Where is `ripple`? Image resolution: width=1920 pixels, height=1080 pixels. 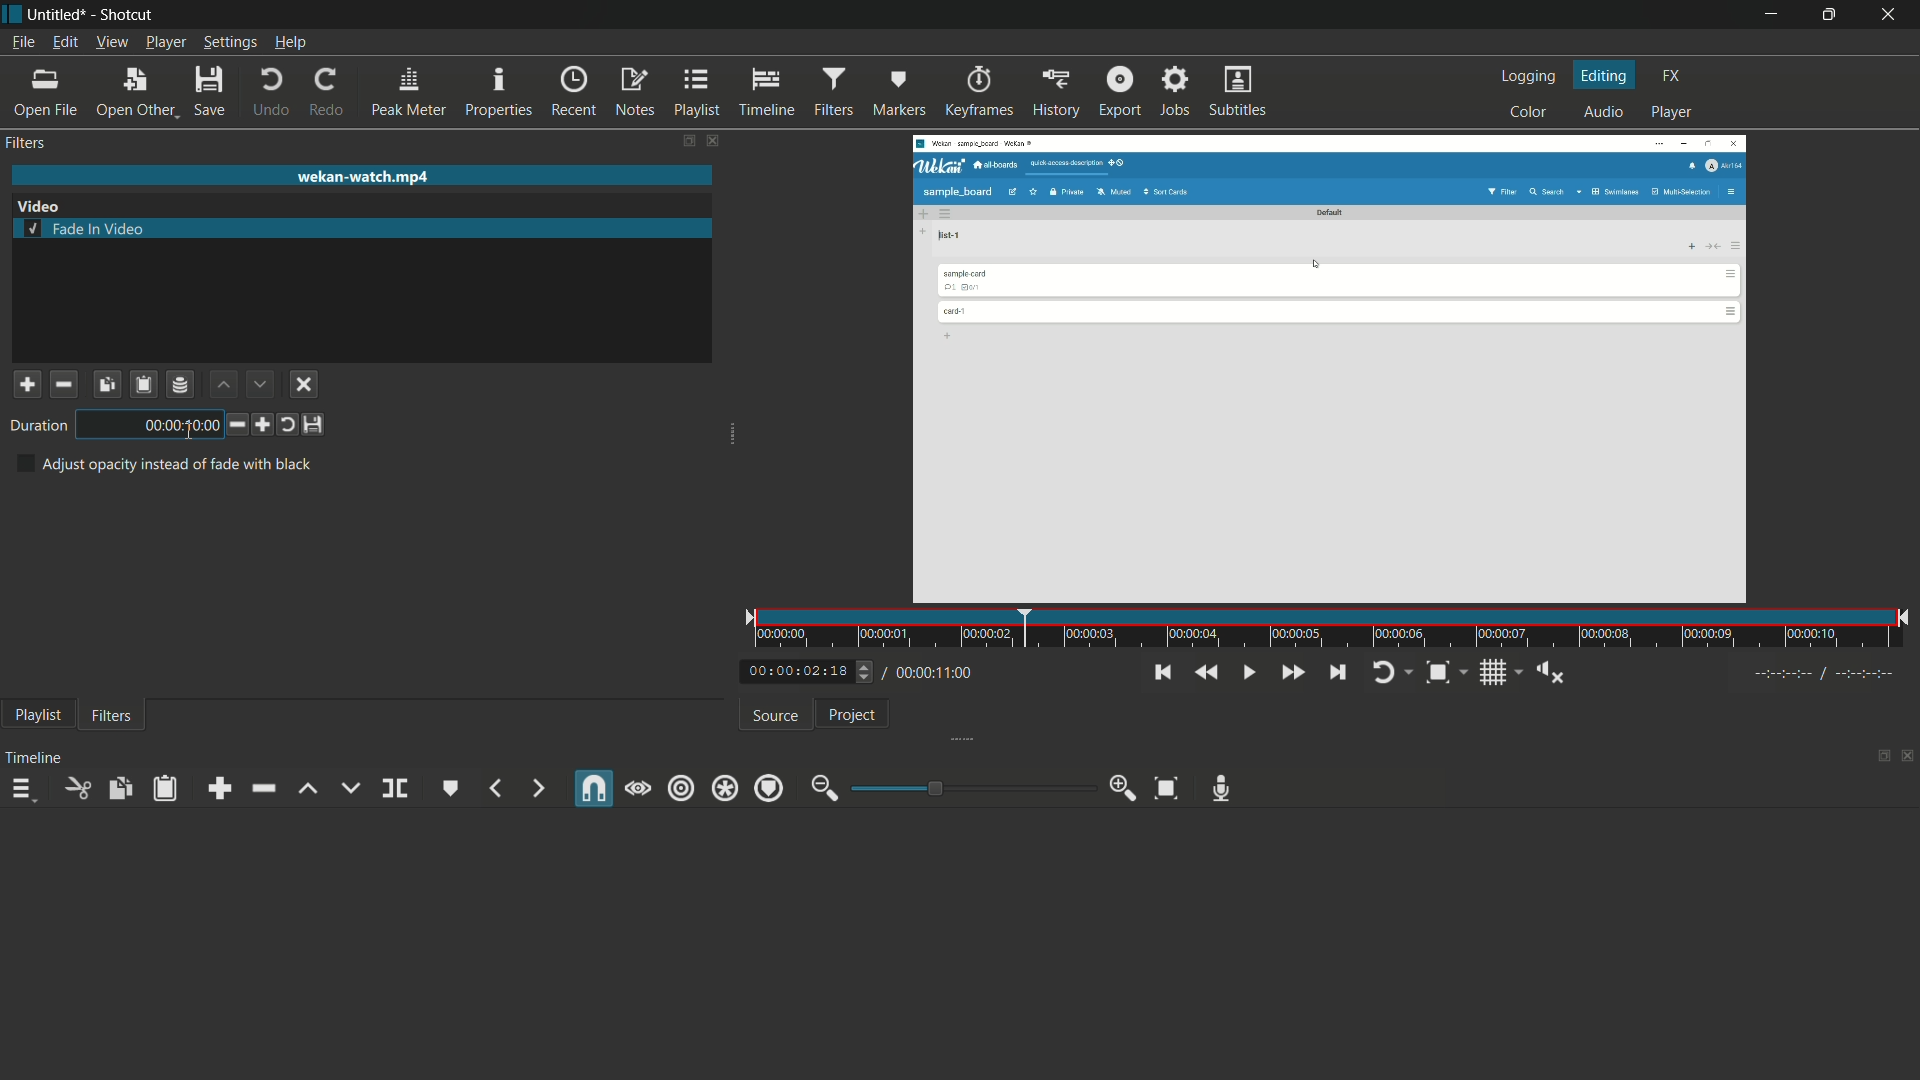
ripple is located at coordinates (682, 789).